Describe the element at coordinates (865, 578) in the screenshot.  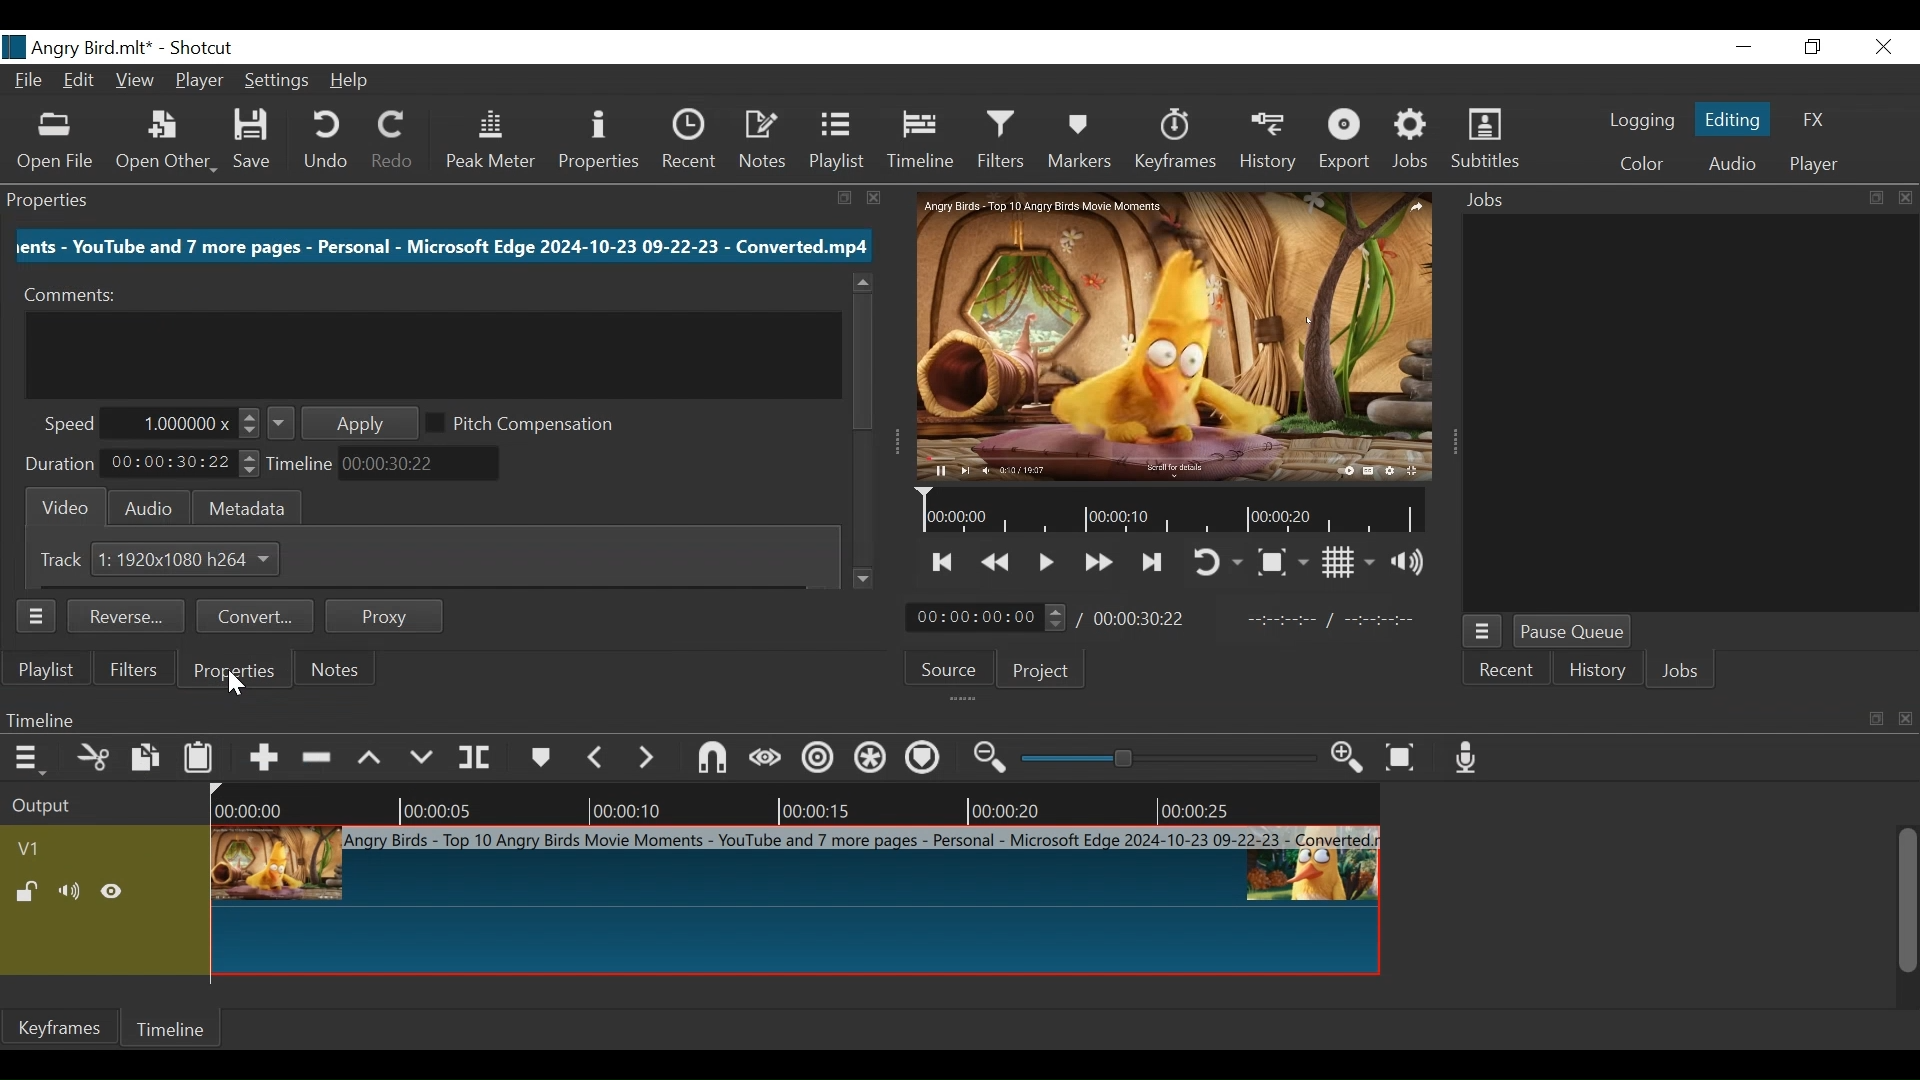
I see `Scroll down` at that location.